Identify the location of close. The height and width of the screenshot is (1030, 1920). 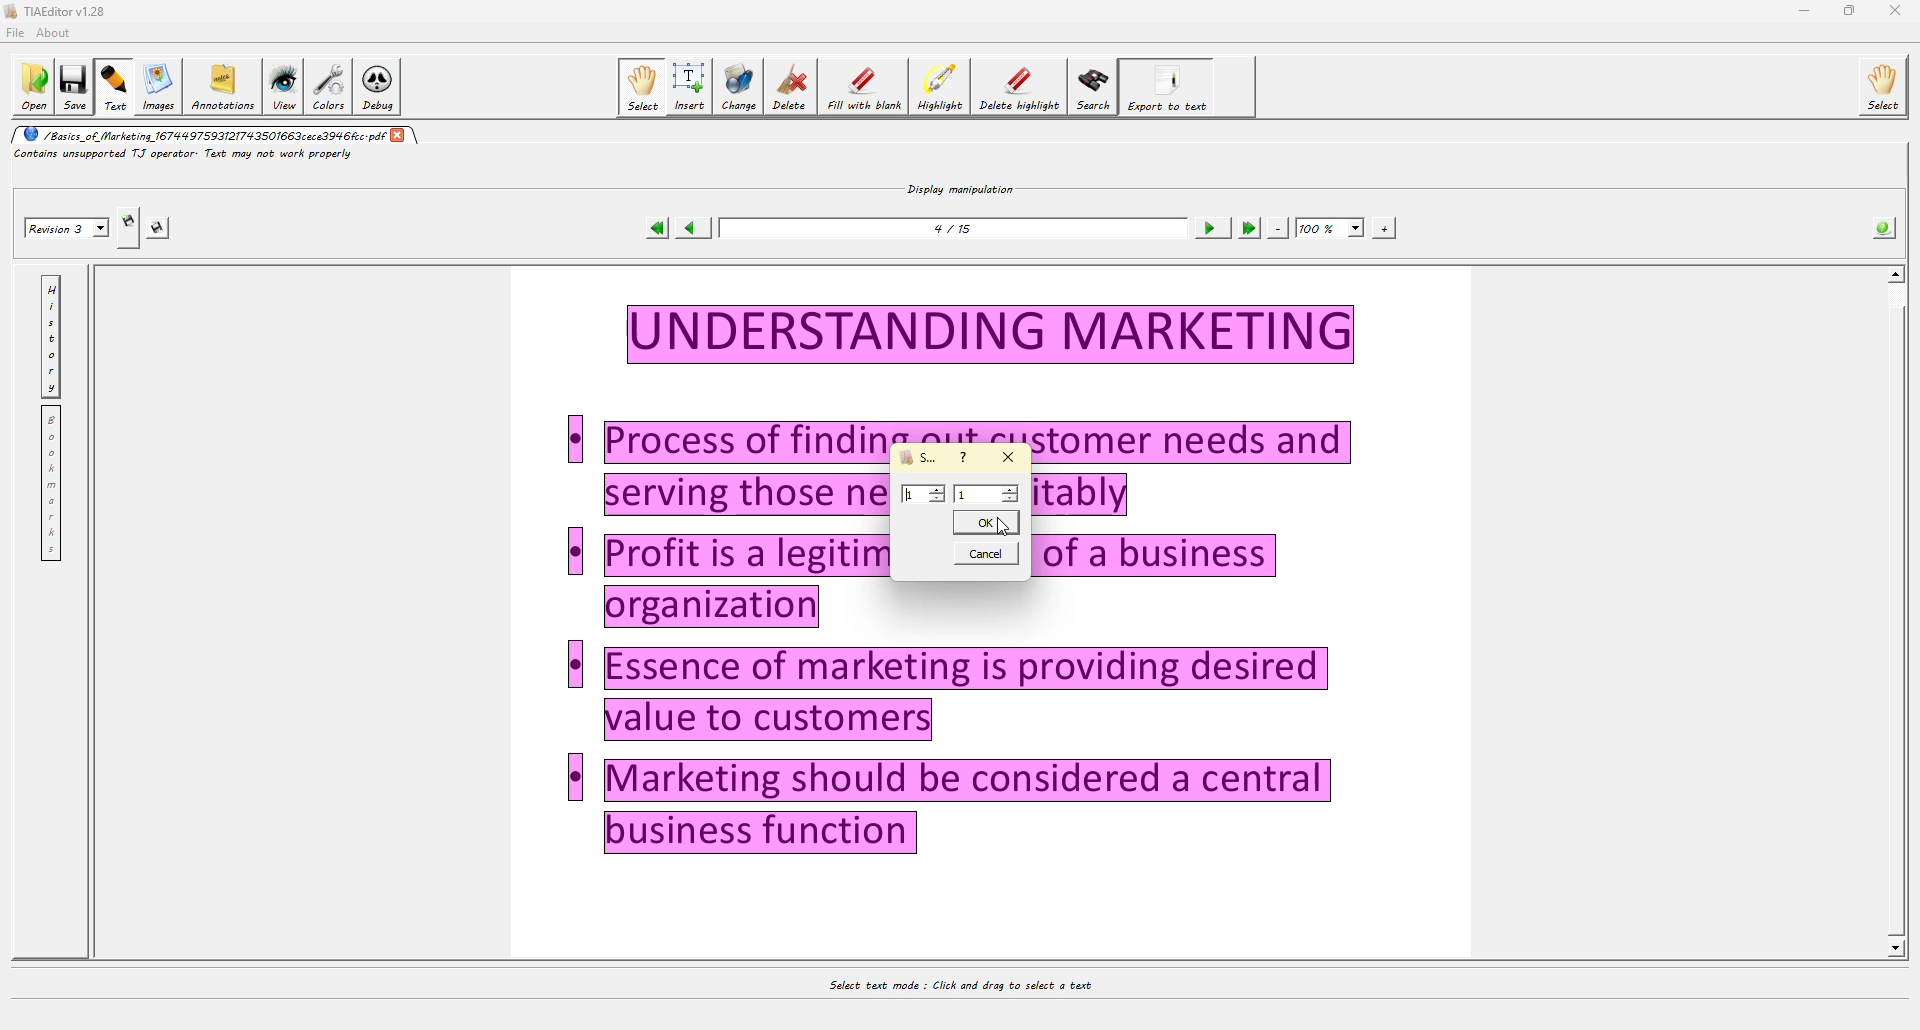
(397, 135).